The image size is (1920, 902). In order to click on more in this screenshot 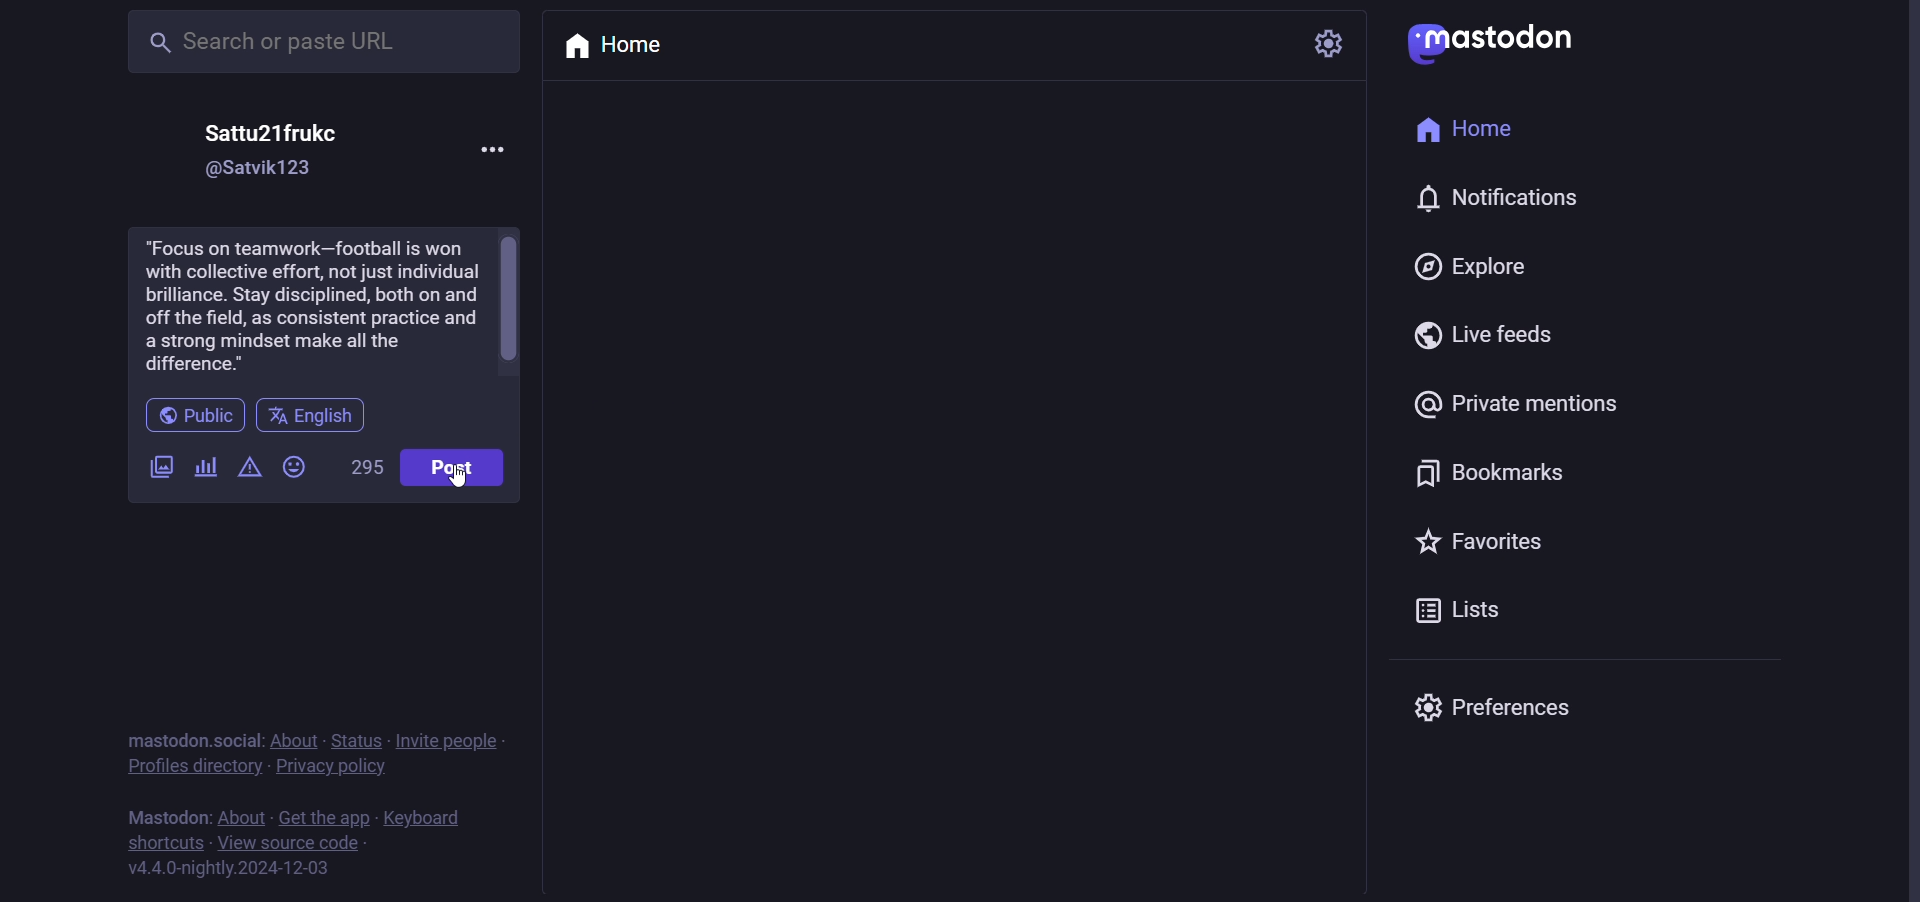, I will do `click(493, 151)`.